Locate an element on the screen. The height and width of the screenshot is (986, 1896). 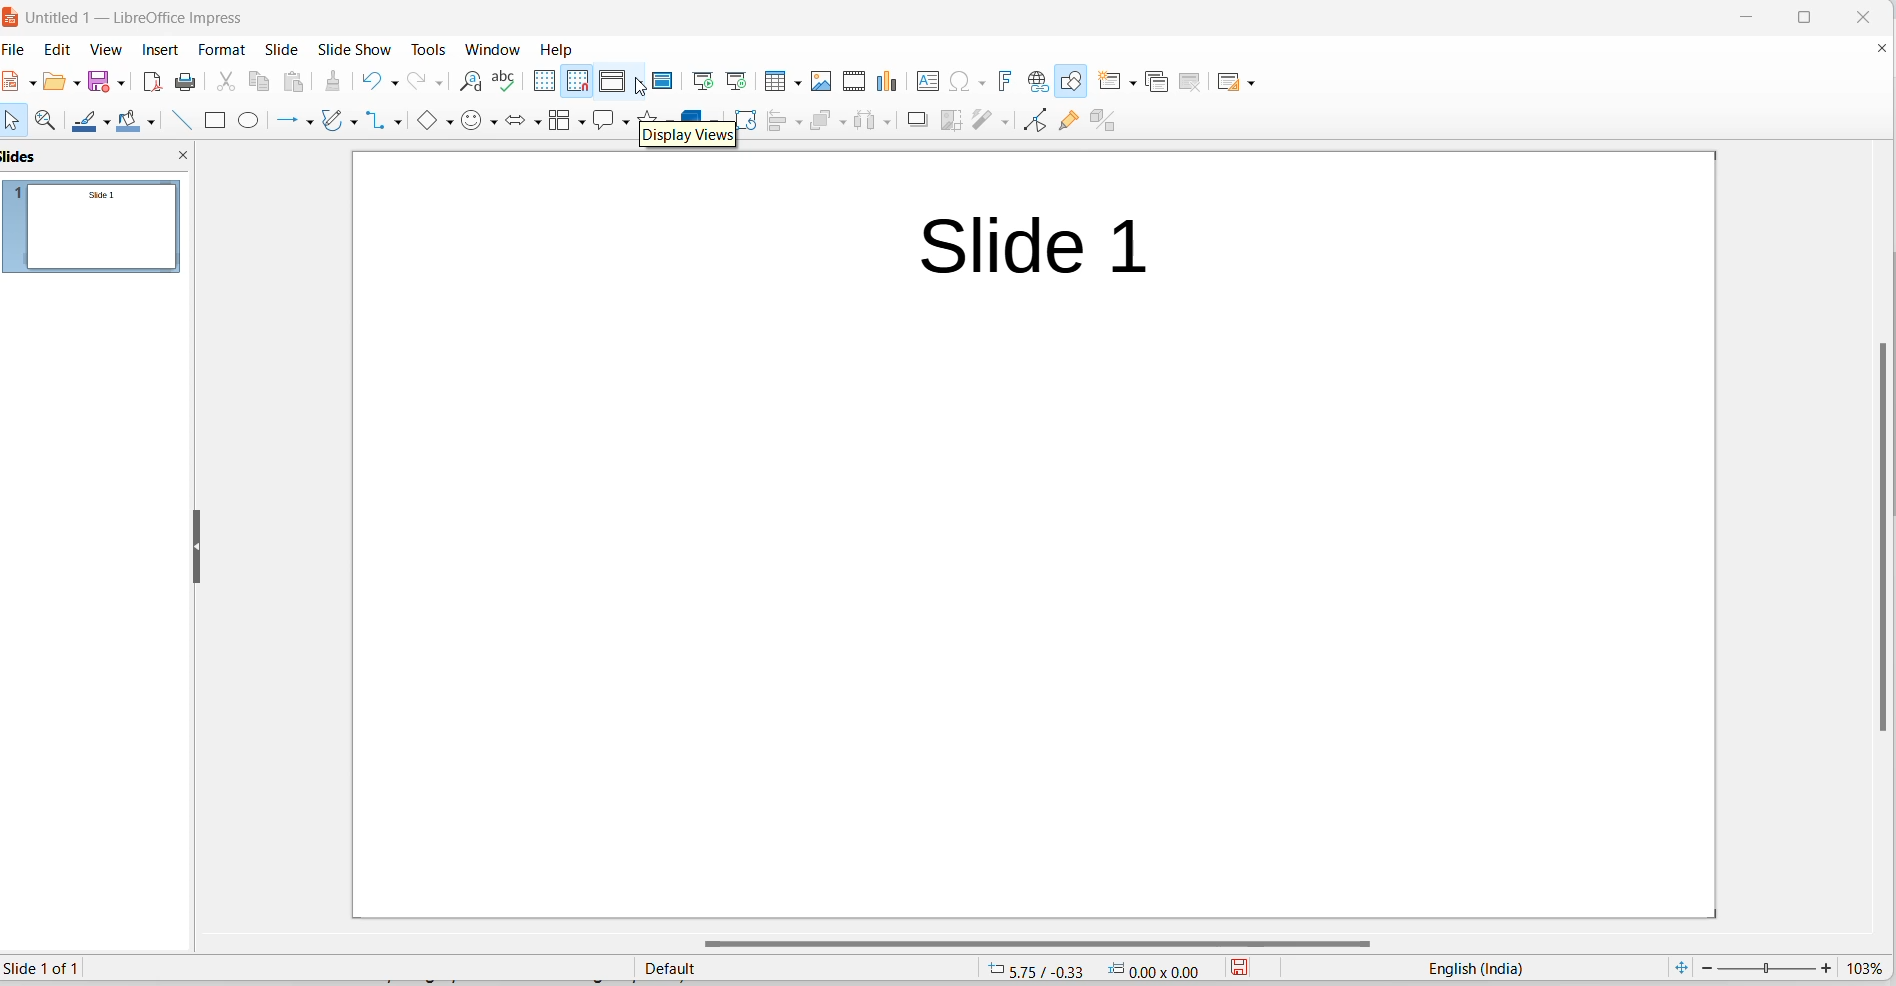
insert text is located at coordinates (929, 82).